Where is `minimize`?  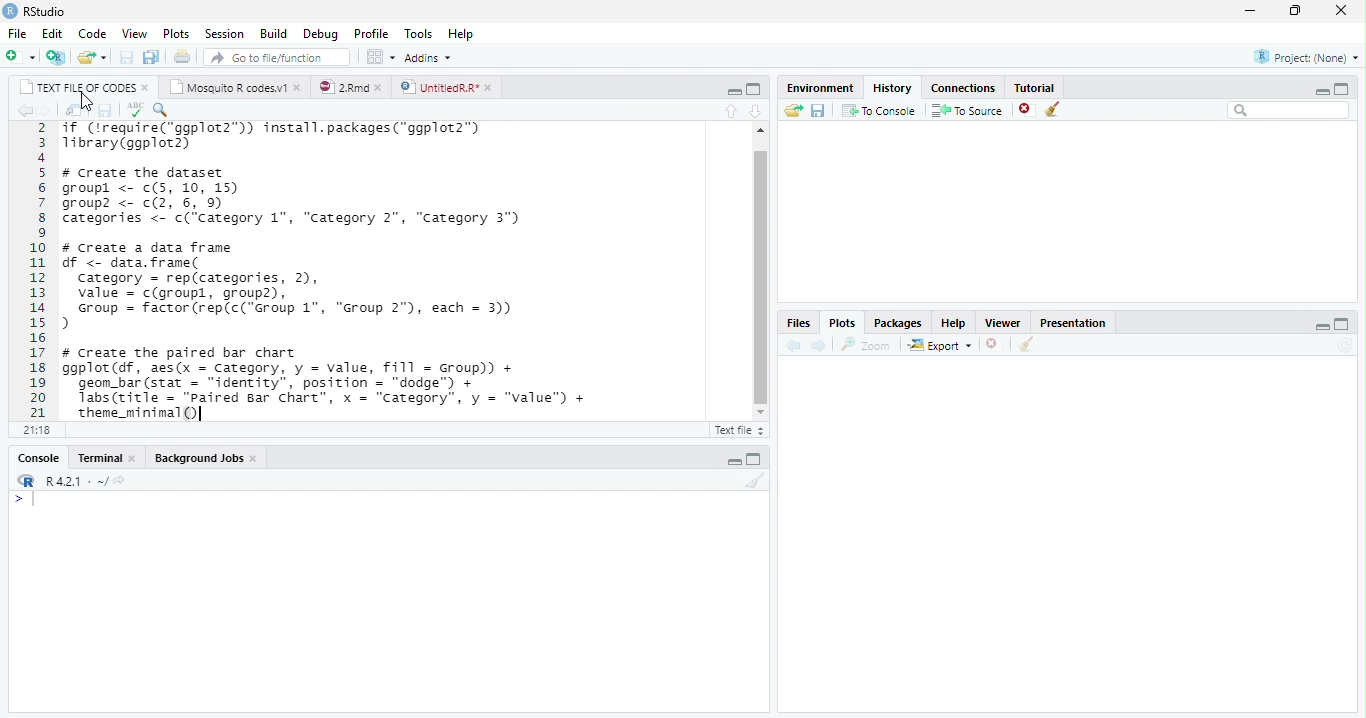
minimize is located at coordinates (733, 90).